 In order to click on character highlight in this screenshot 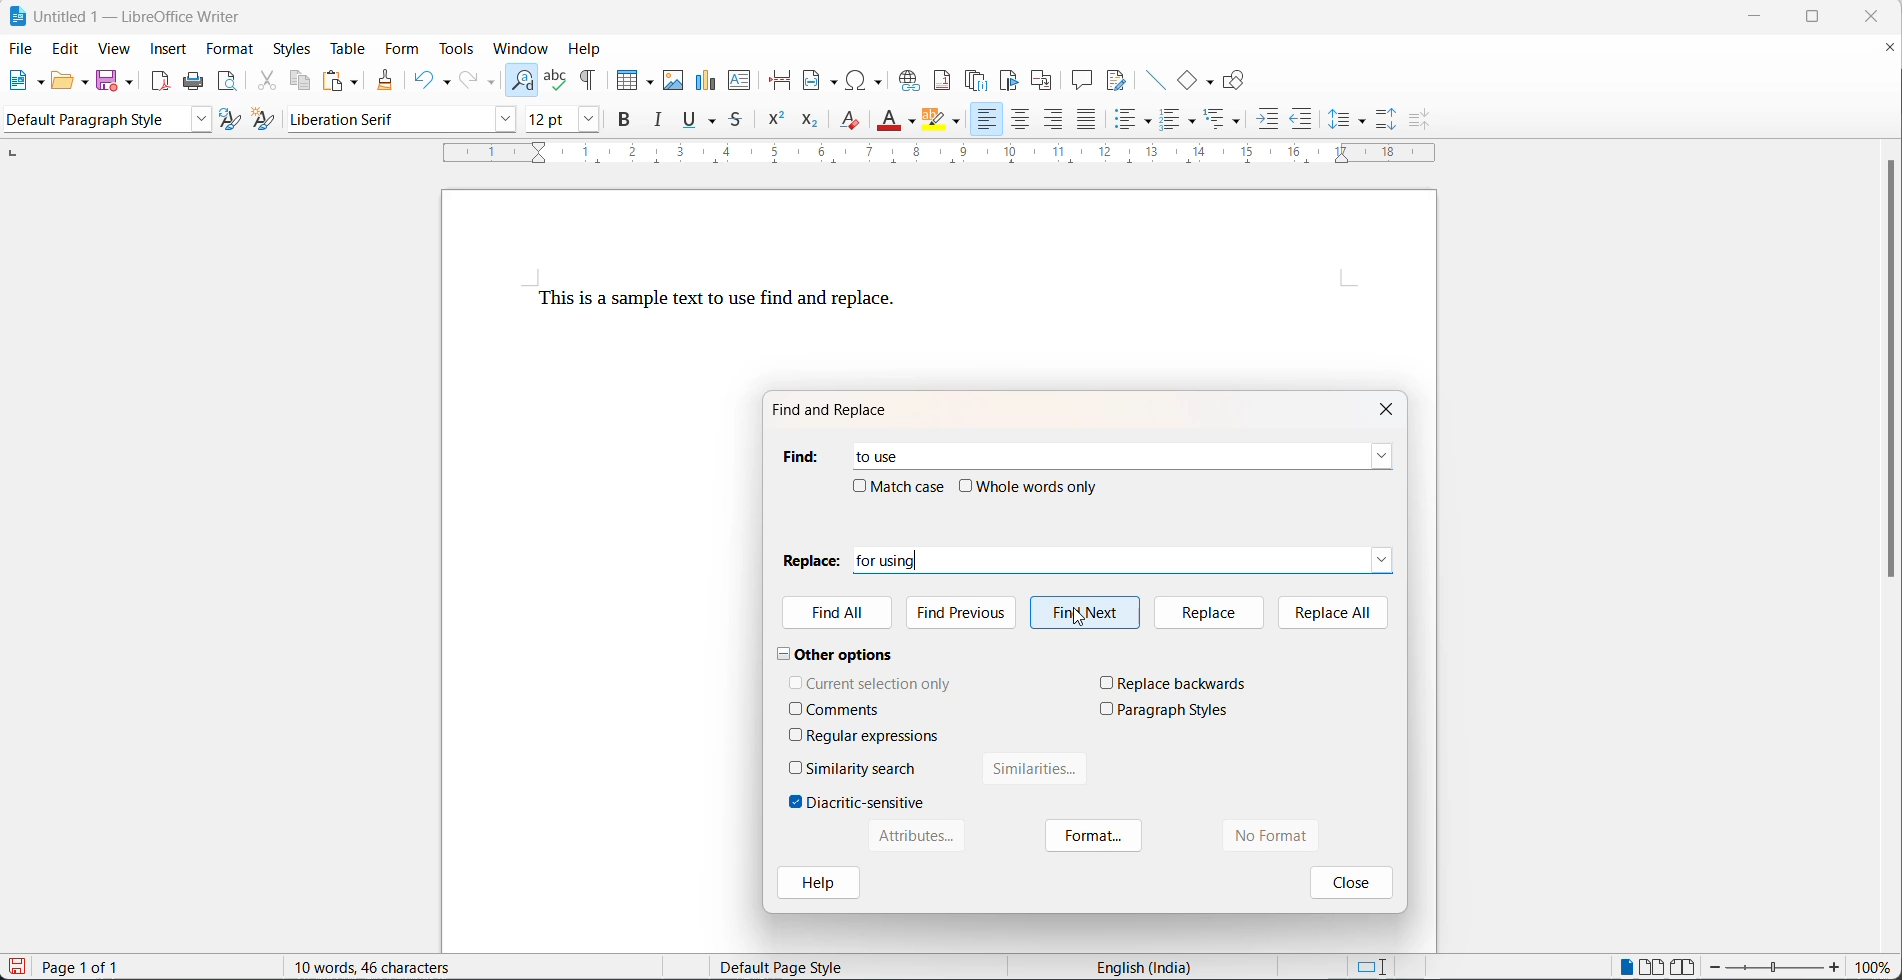, I will do `click(934, 120)`.